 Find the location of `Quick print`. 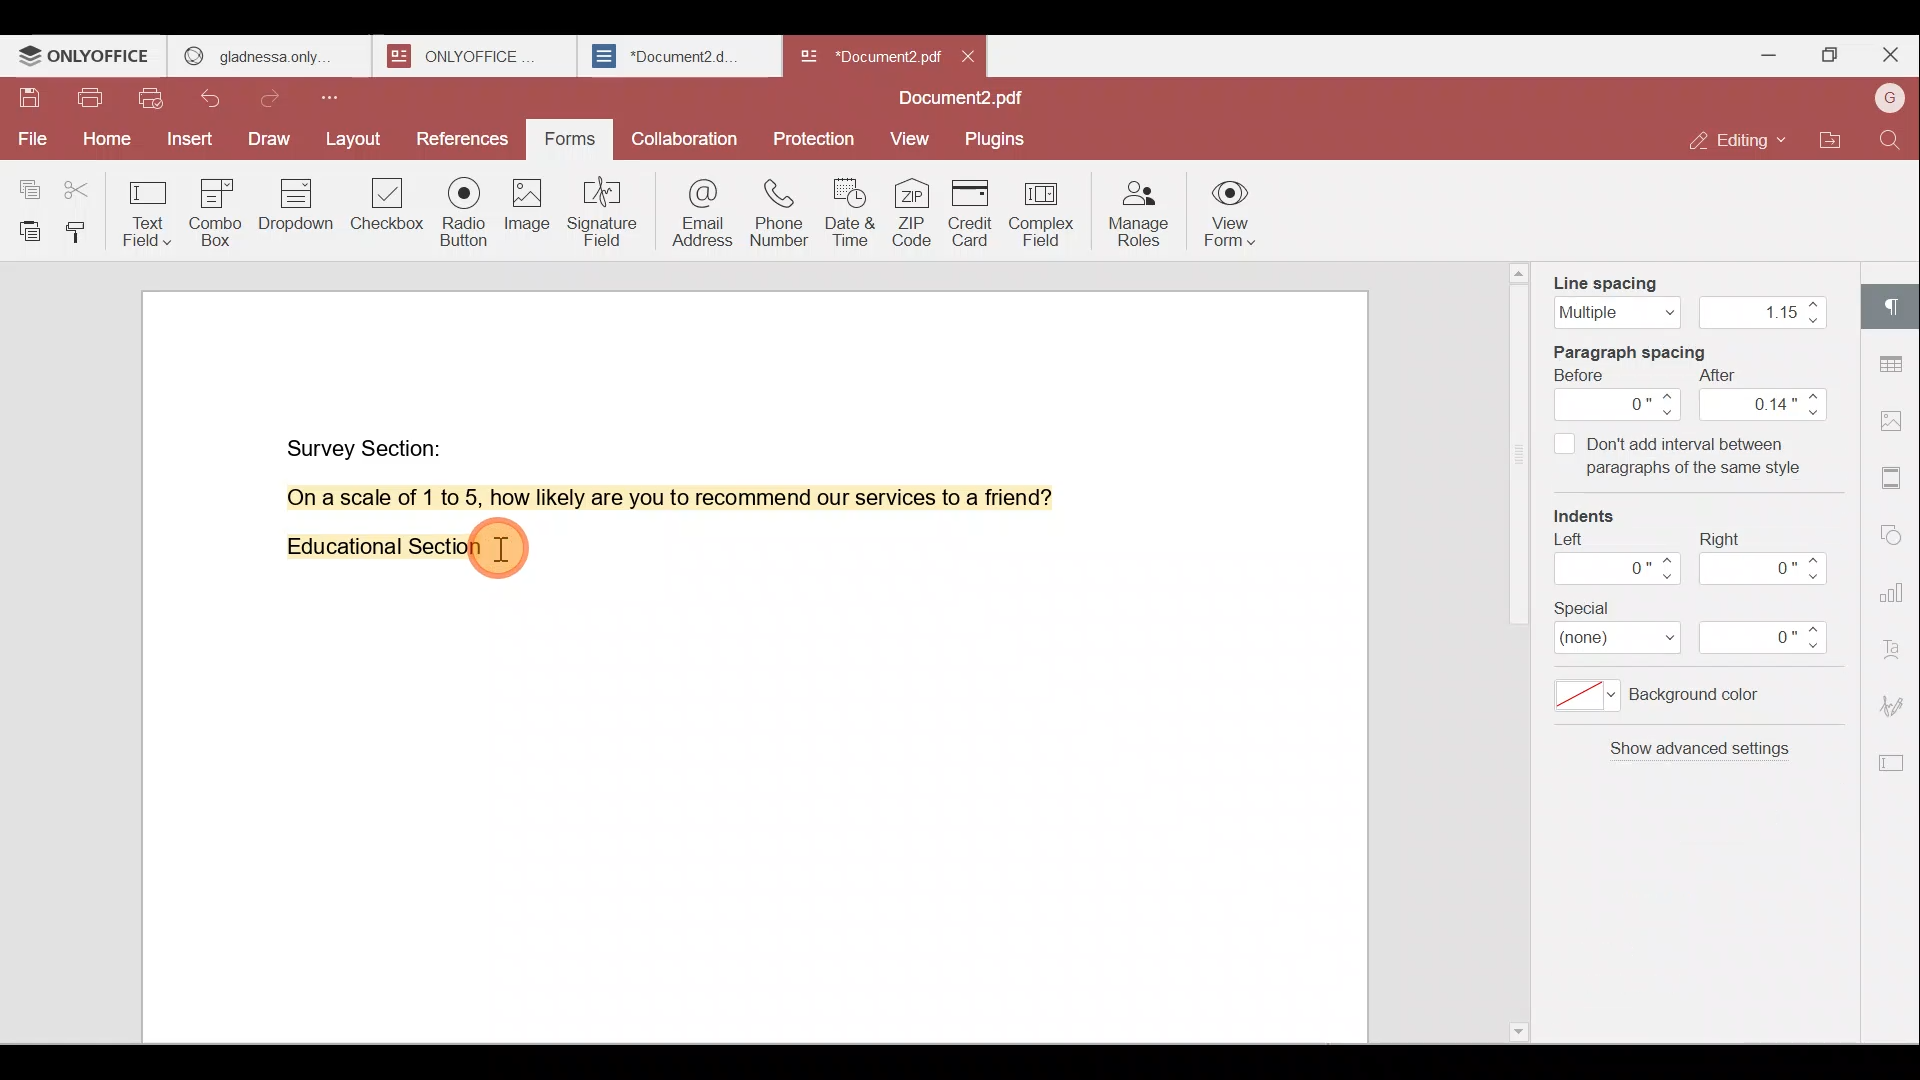

Quick print is located at coordinates (153, 101).